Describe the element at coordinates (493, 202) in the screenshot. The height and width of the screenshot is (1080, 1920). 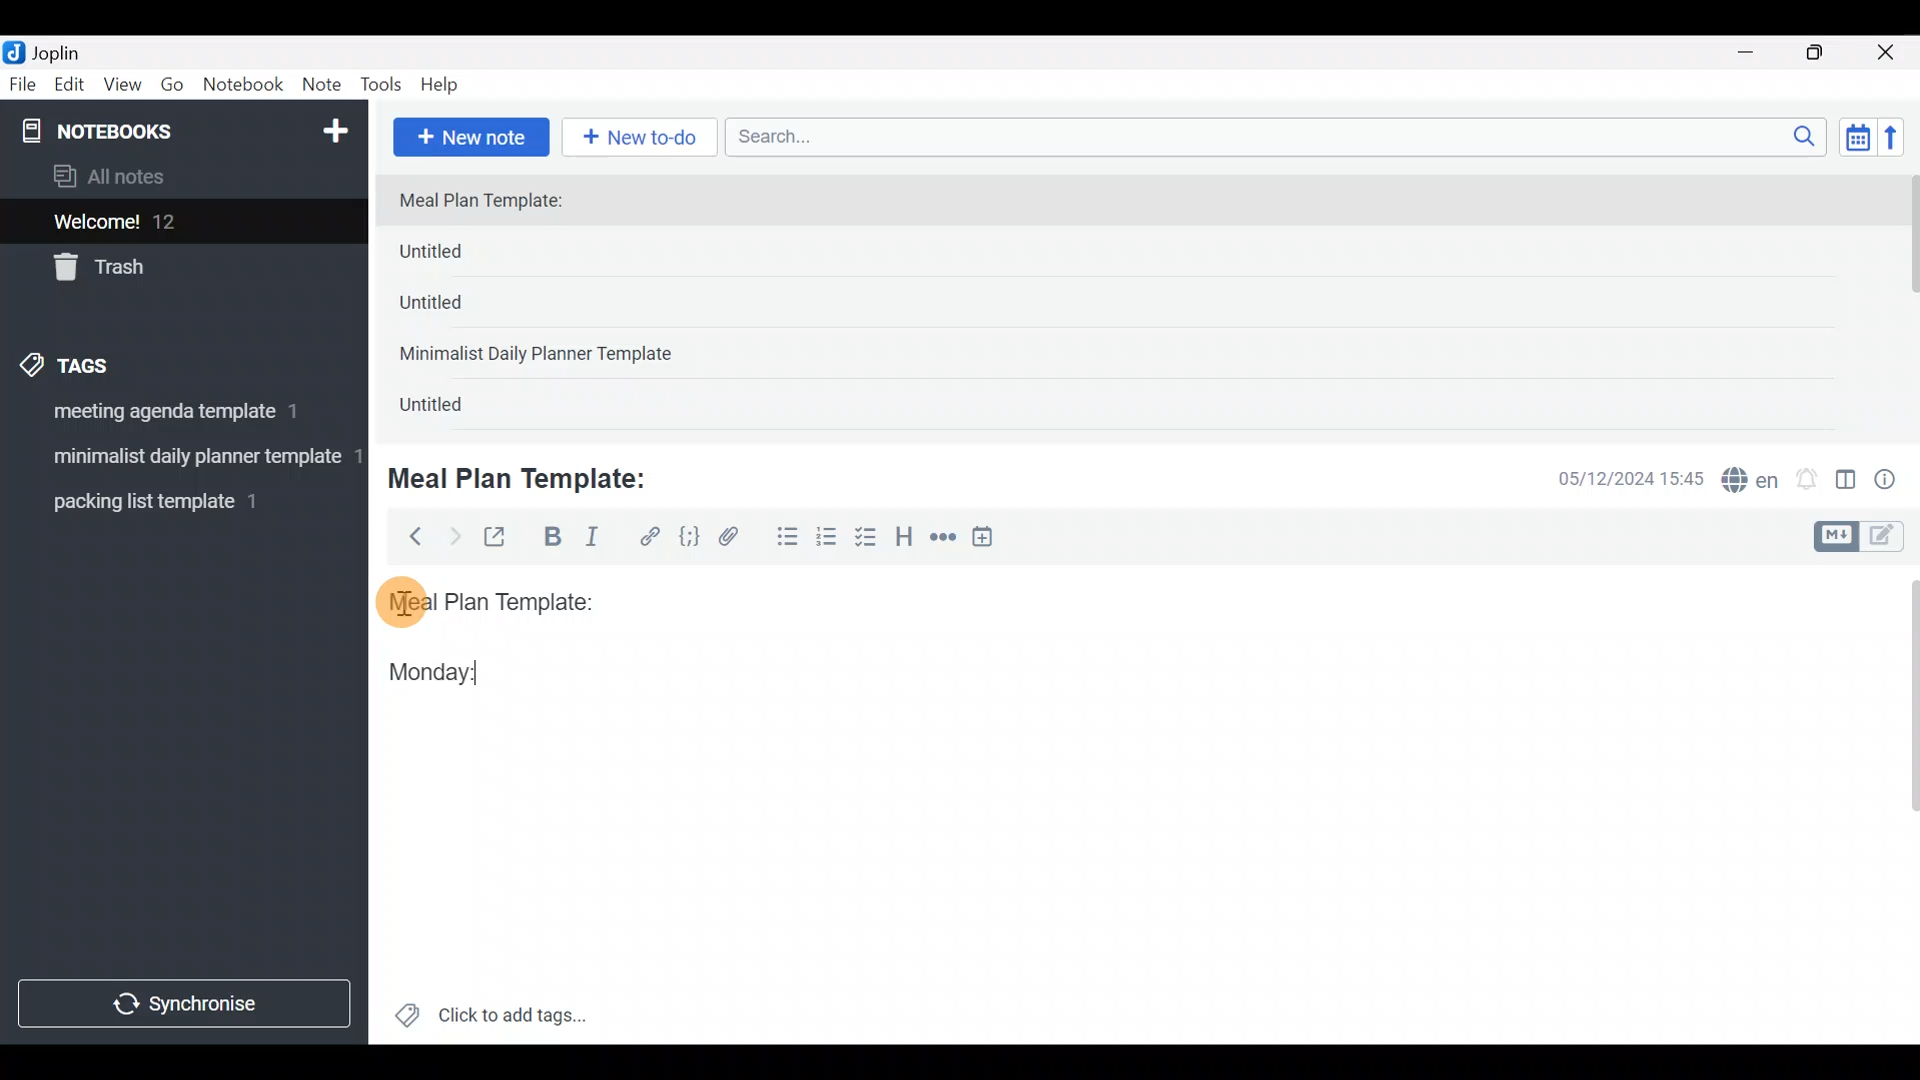
I see `Meal Plan Template:` at that location.